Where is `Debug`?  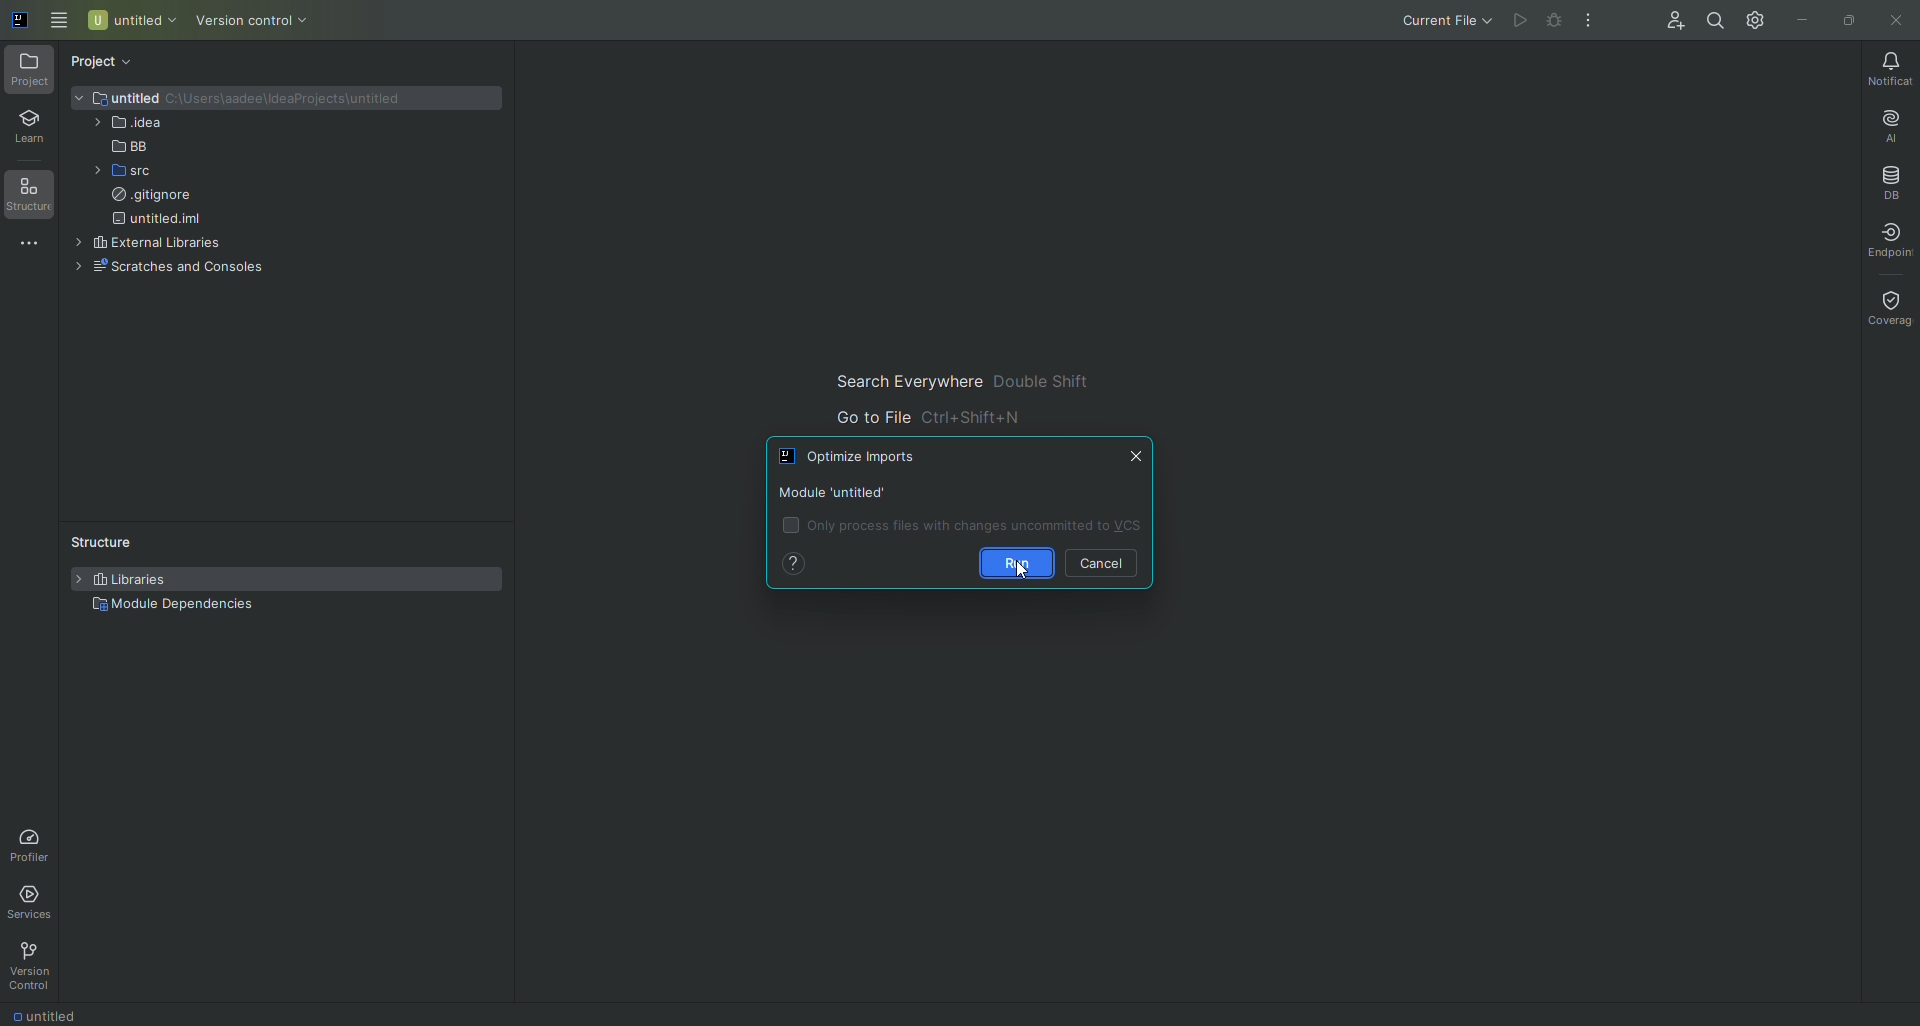
Debug is located at coordinates (1550, 20).